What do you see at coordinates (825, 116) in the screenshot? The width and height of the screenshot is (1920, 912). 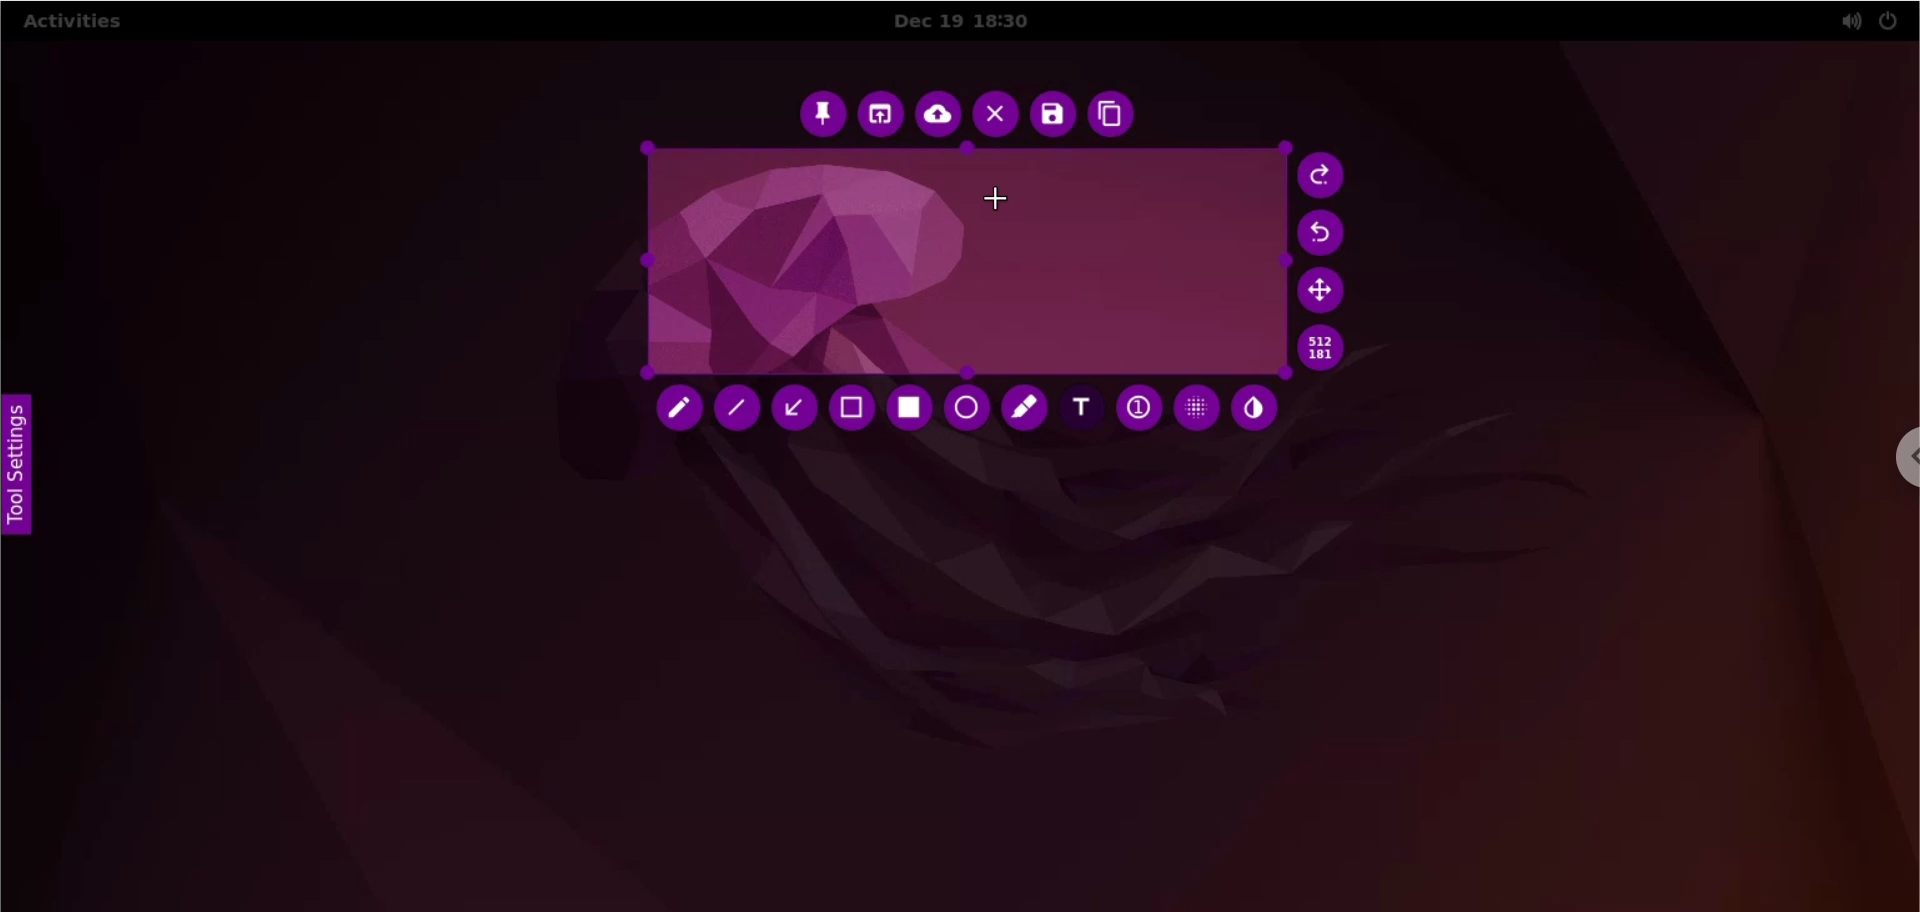 I see `pin` at bounding box center [825, 116].